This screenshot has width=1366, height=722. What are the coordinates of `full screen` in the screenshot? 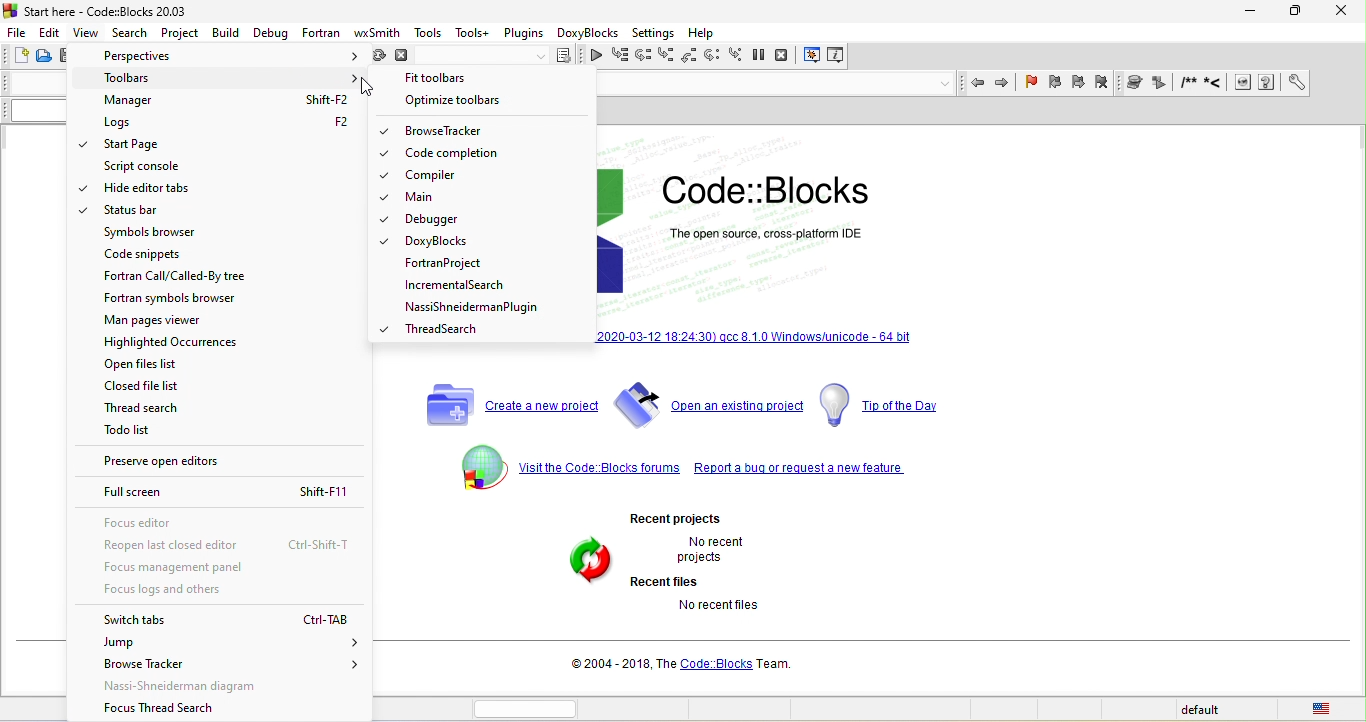 It's located at (227, 493).